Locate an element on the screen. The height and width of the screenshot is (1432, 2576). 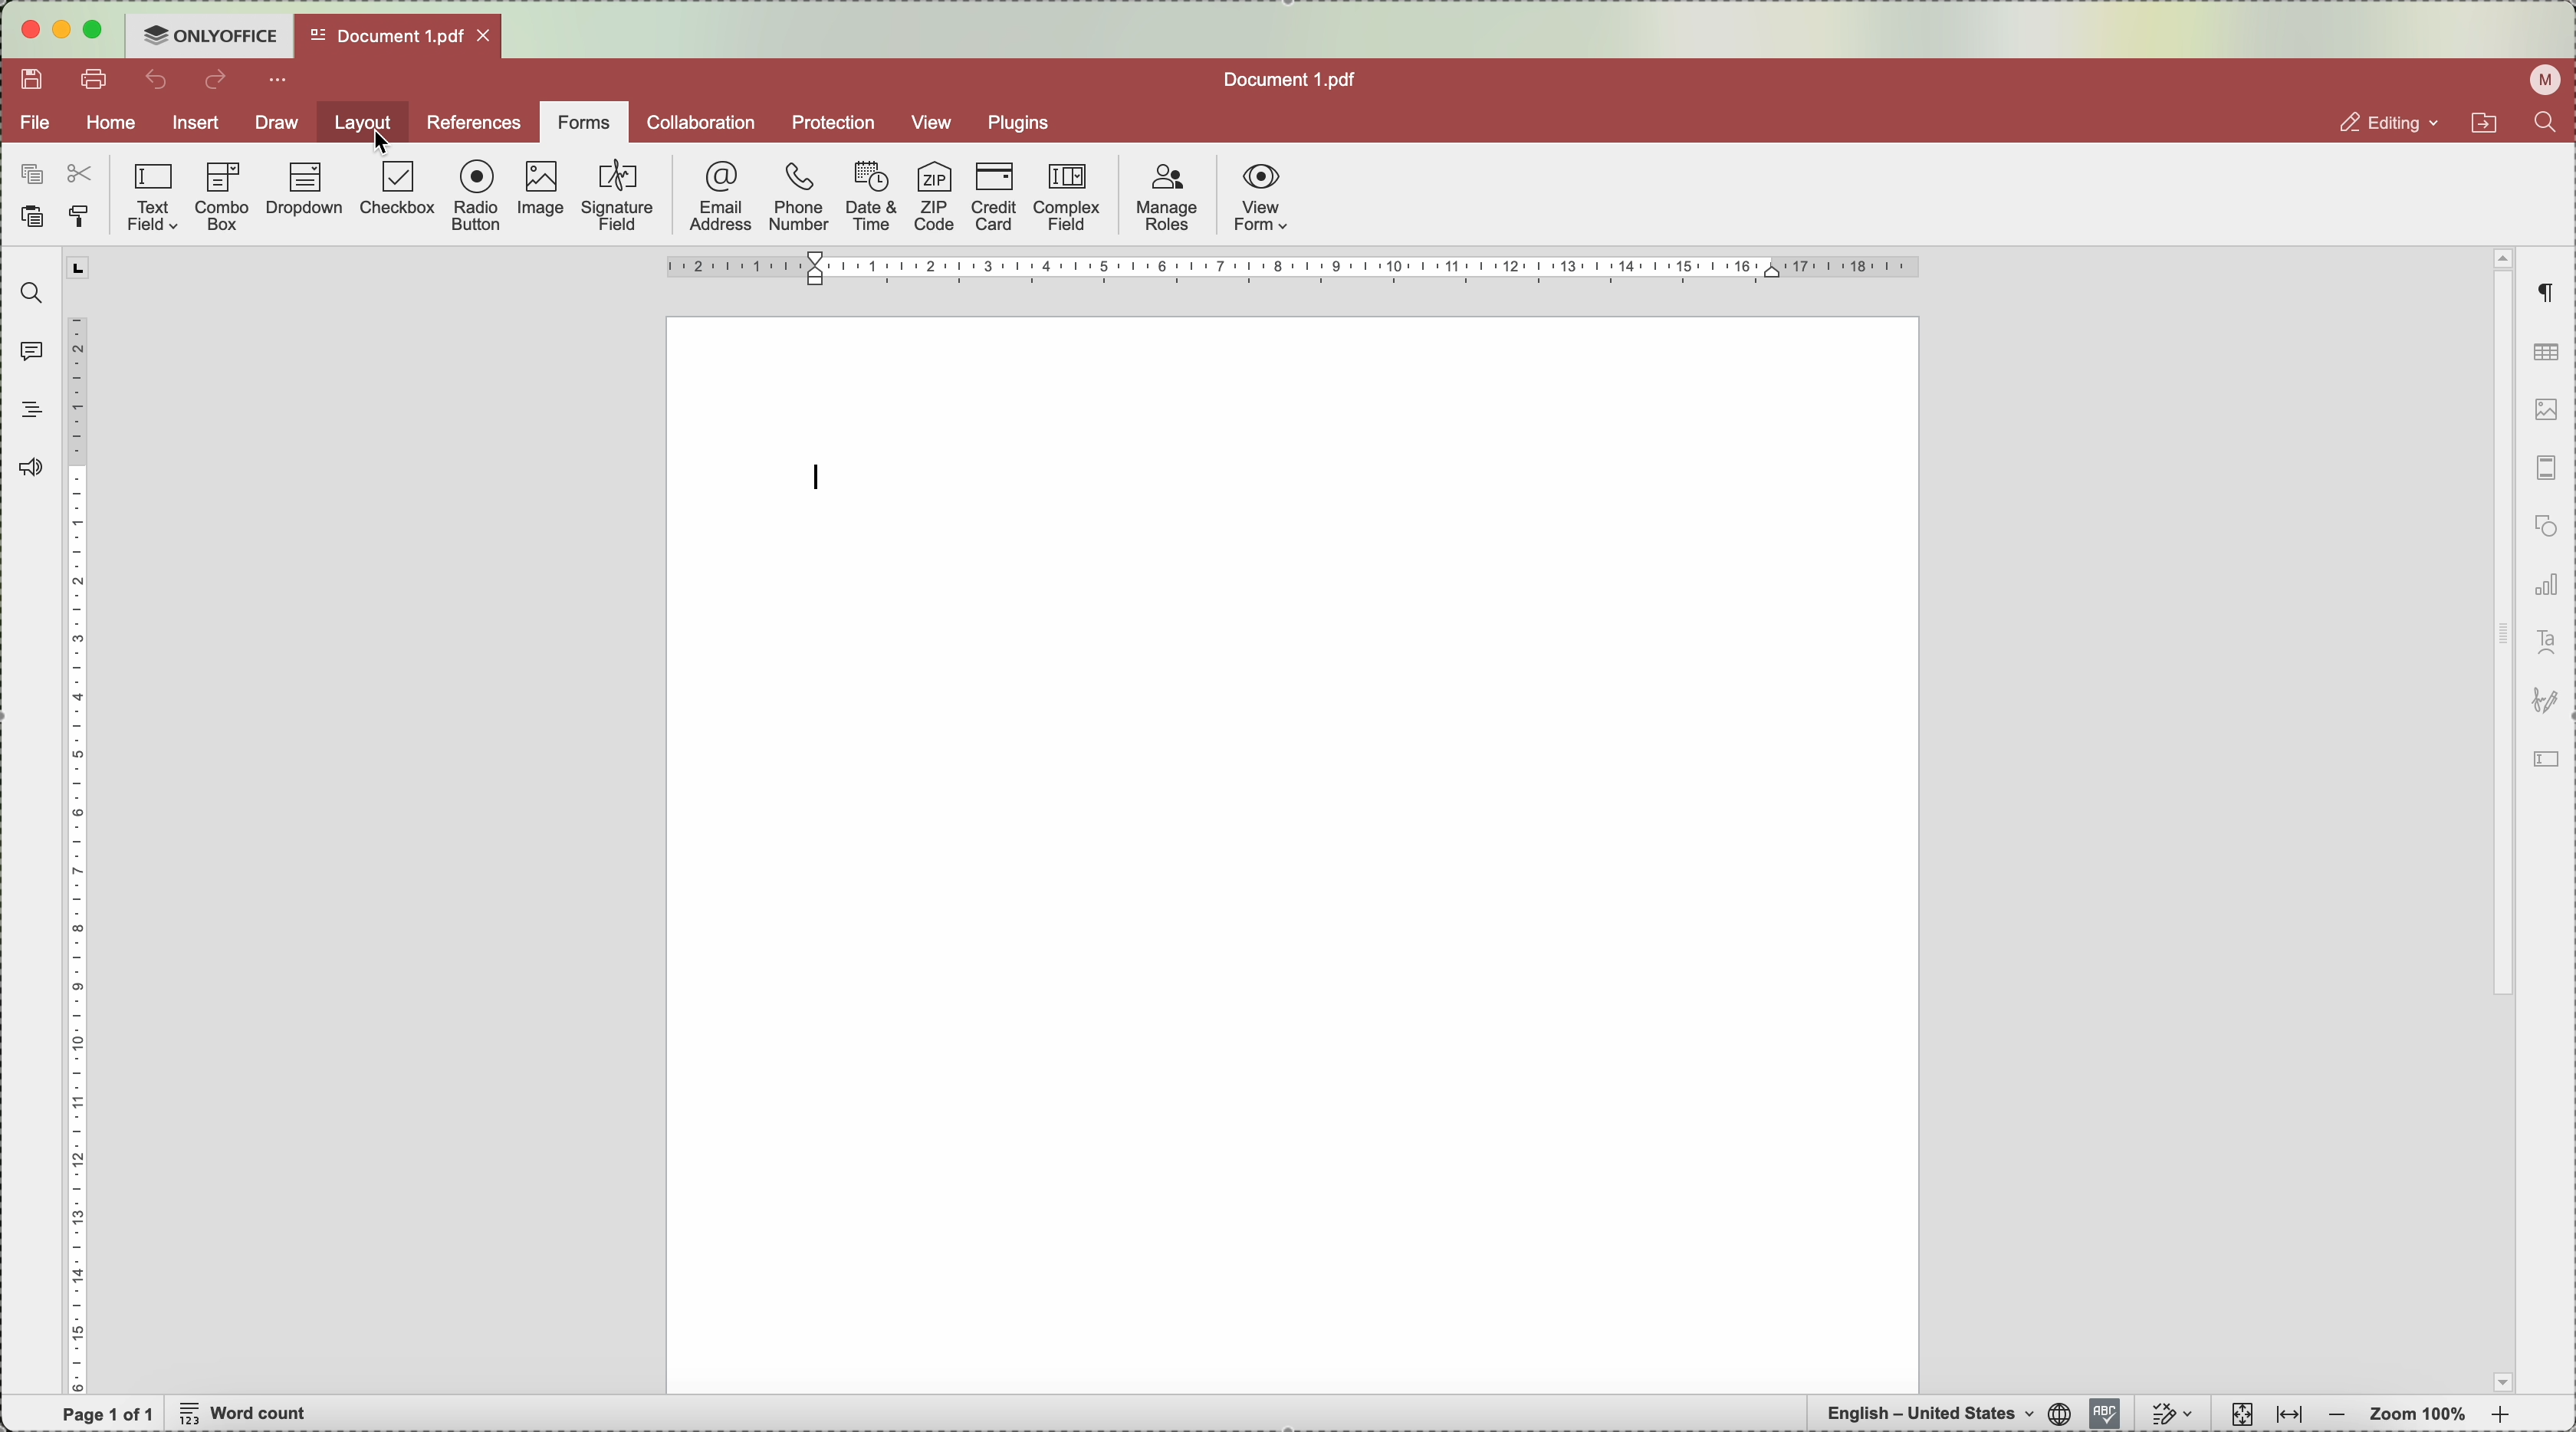
copy style is located at coordinates (84, 217).